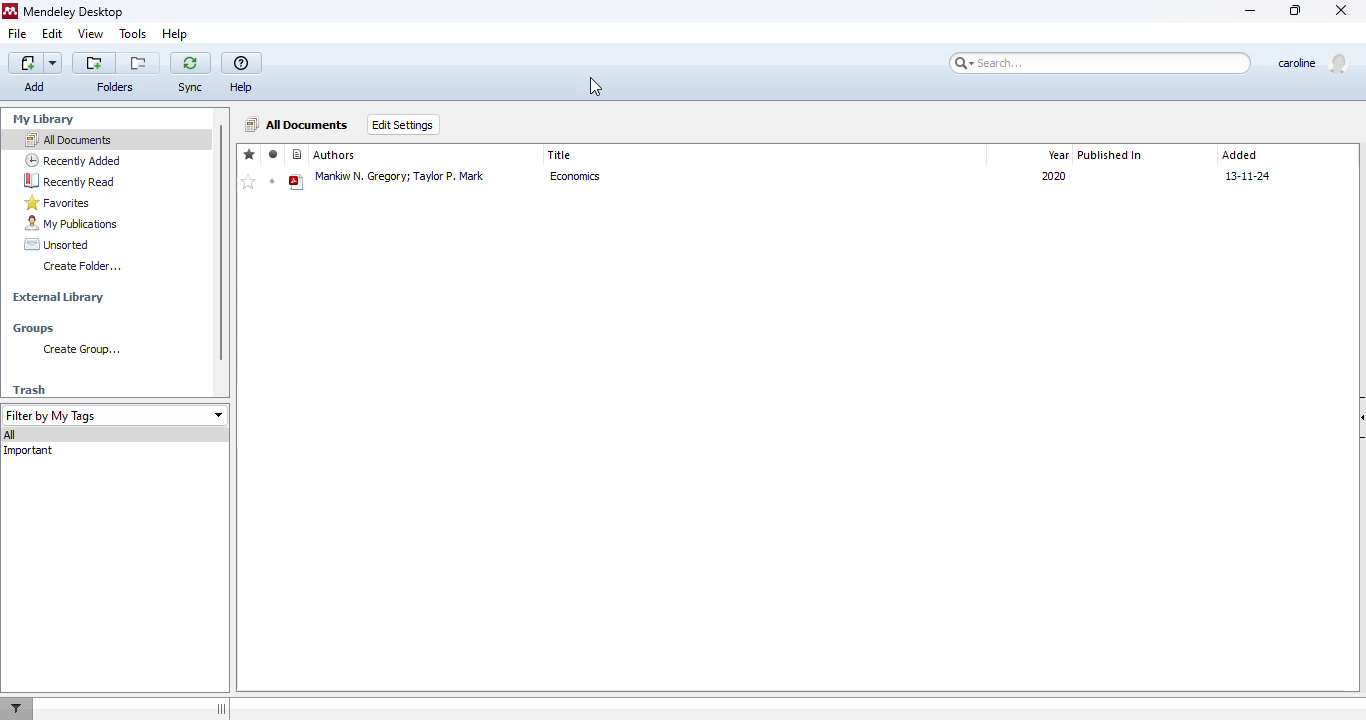  What do you see at coordinates (272, 181) in the screenshot?
I see `mark as unread` at bounding box center [272, 181].